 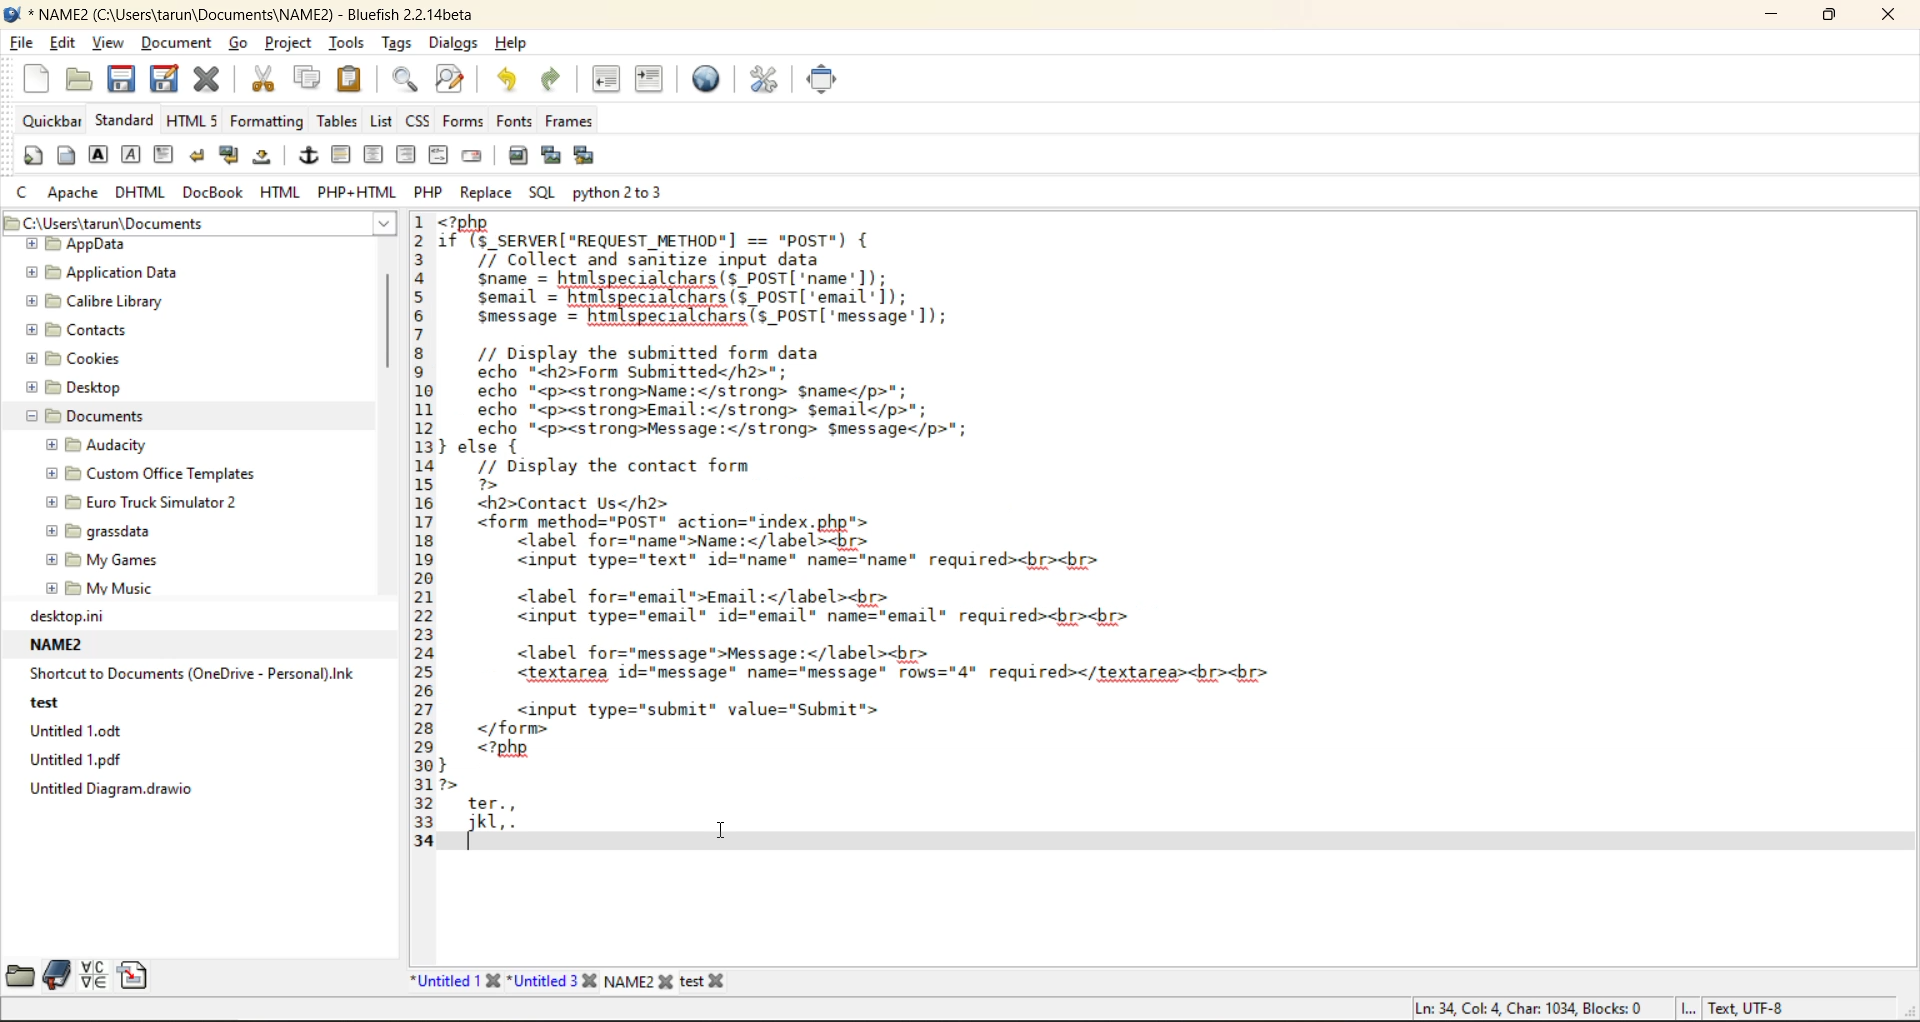 I want to click on non breaking space, so click(x=268, y=160).